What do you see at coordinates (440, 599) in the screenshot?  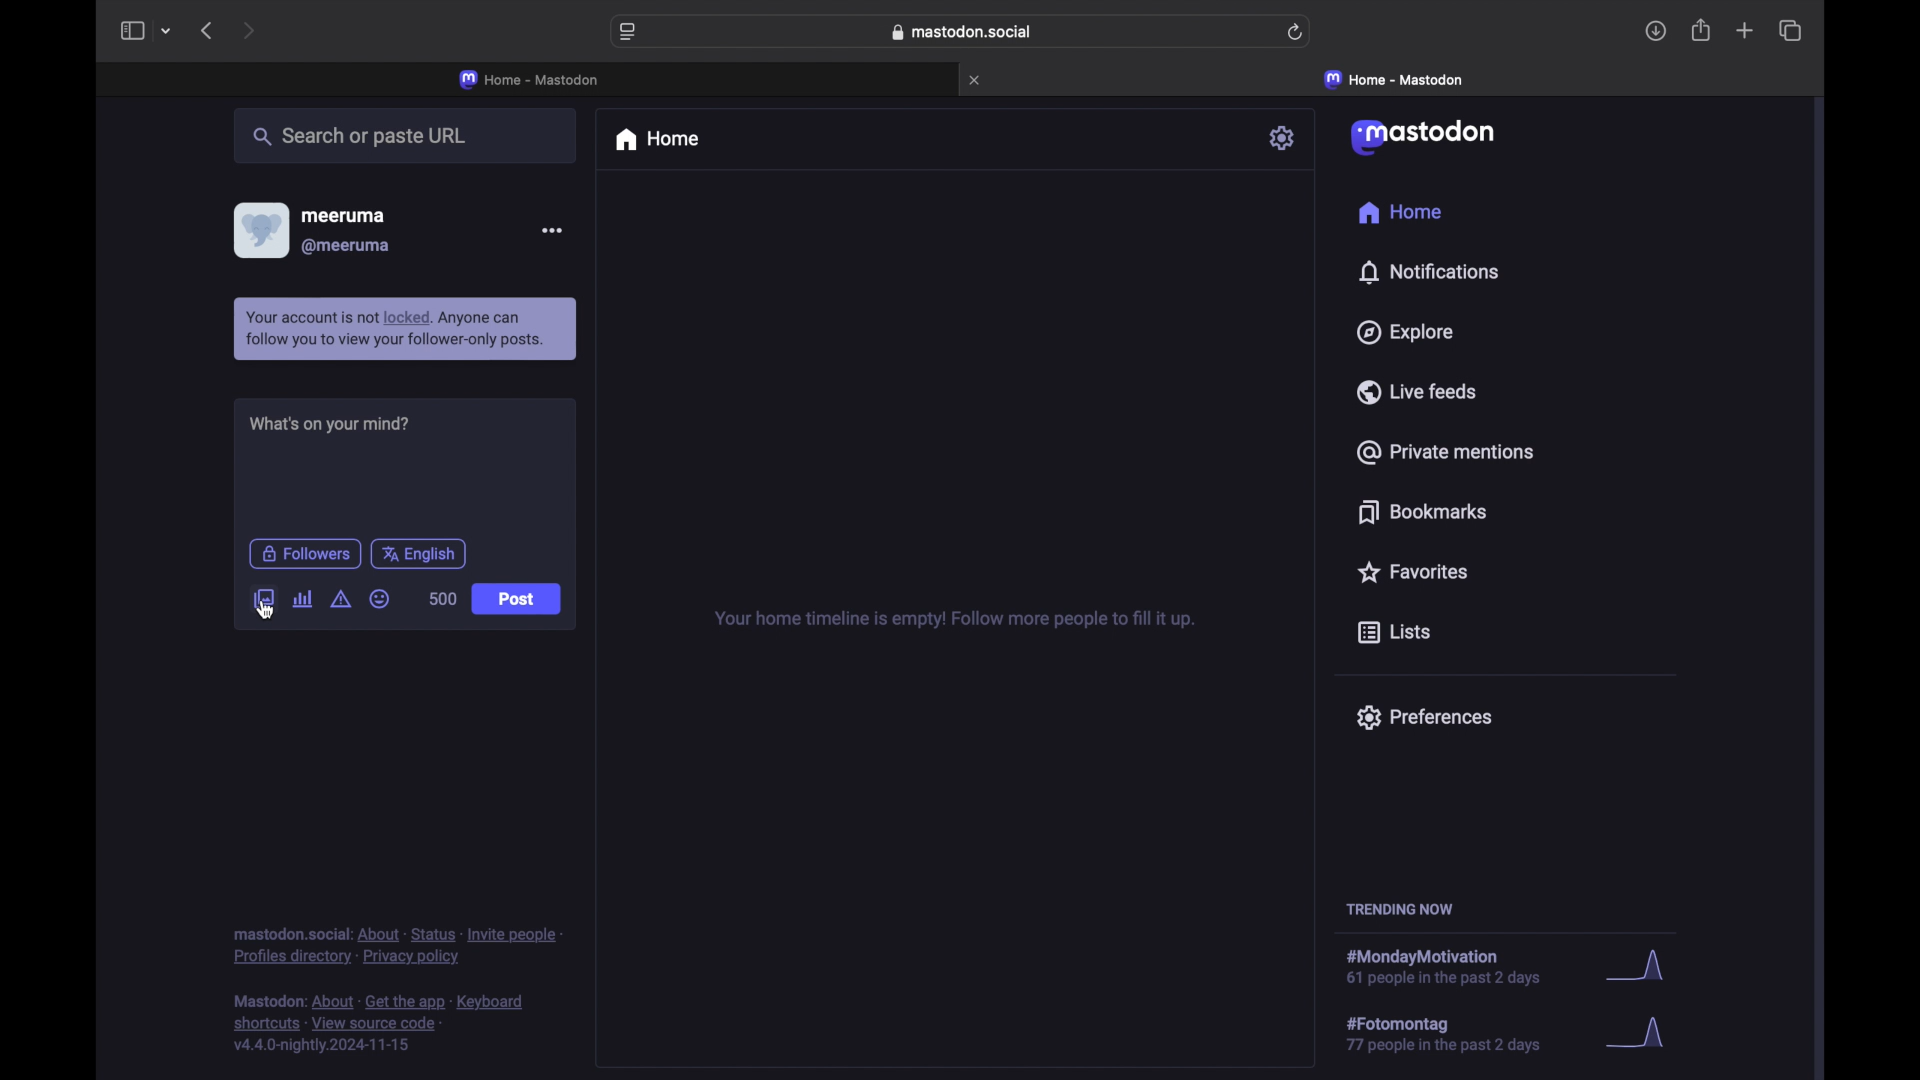 I see `word  count` at bounding box center [440, 599].